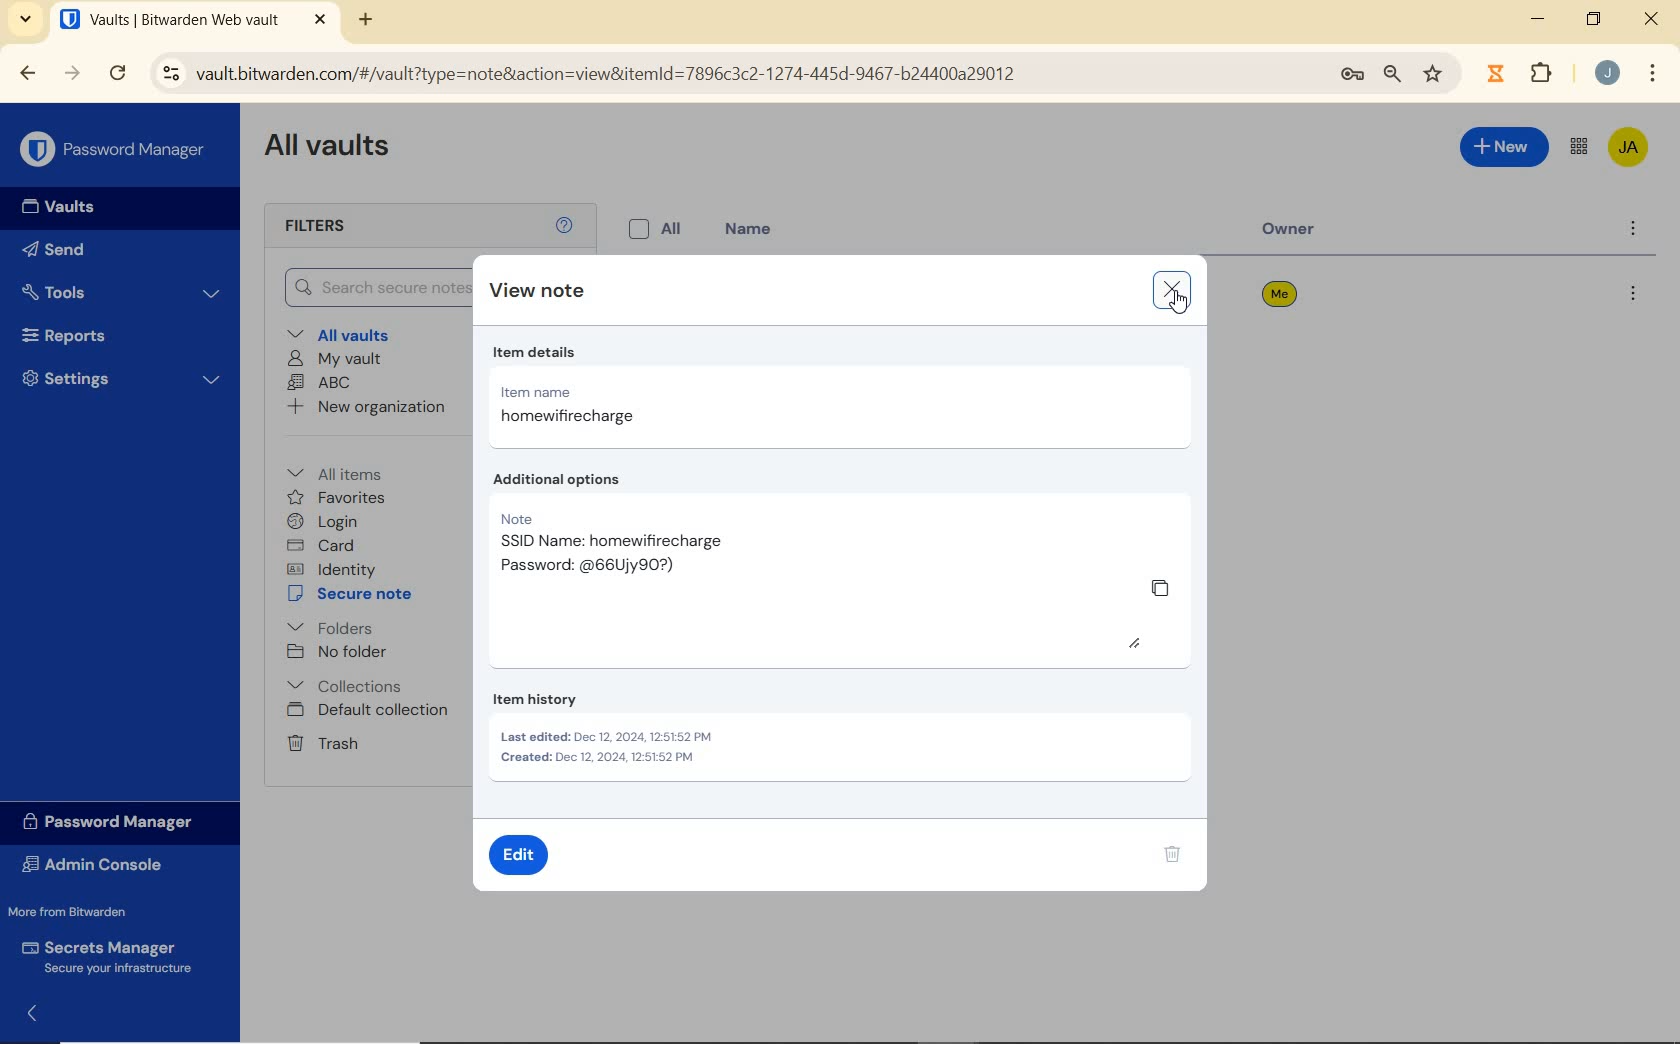  I want to click on Default collection, so click(370, 711).